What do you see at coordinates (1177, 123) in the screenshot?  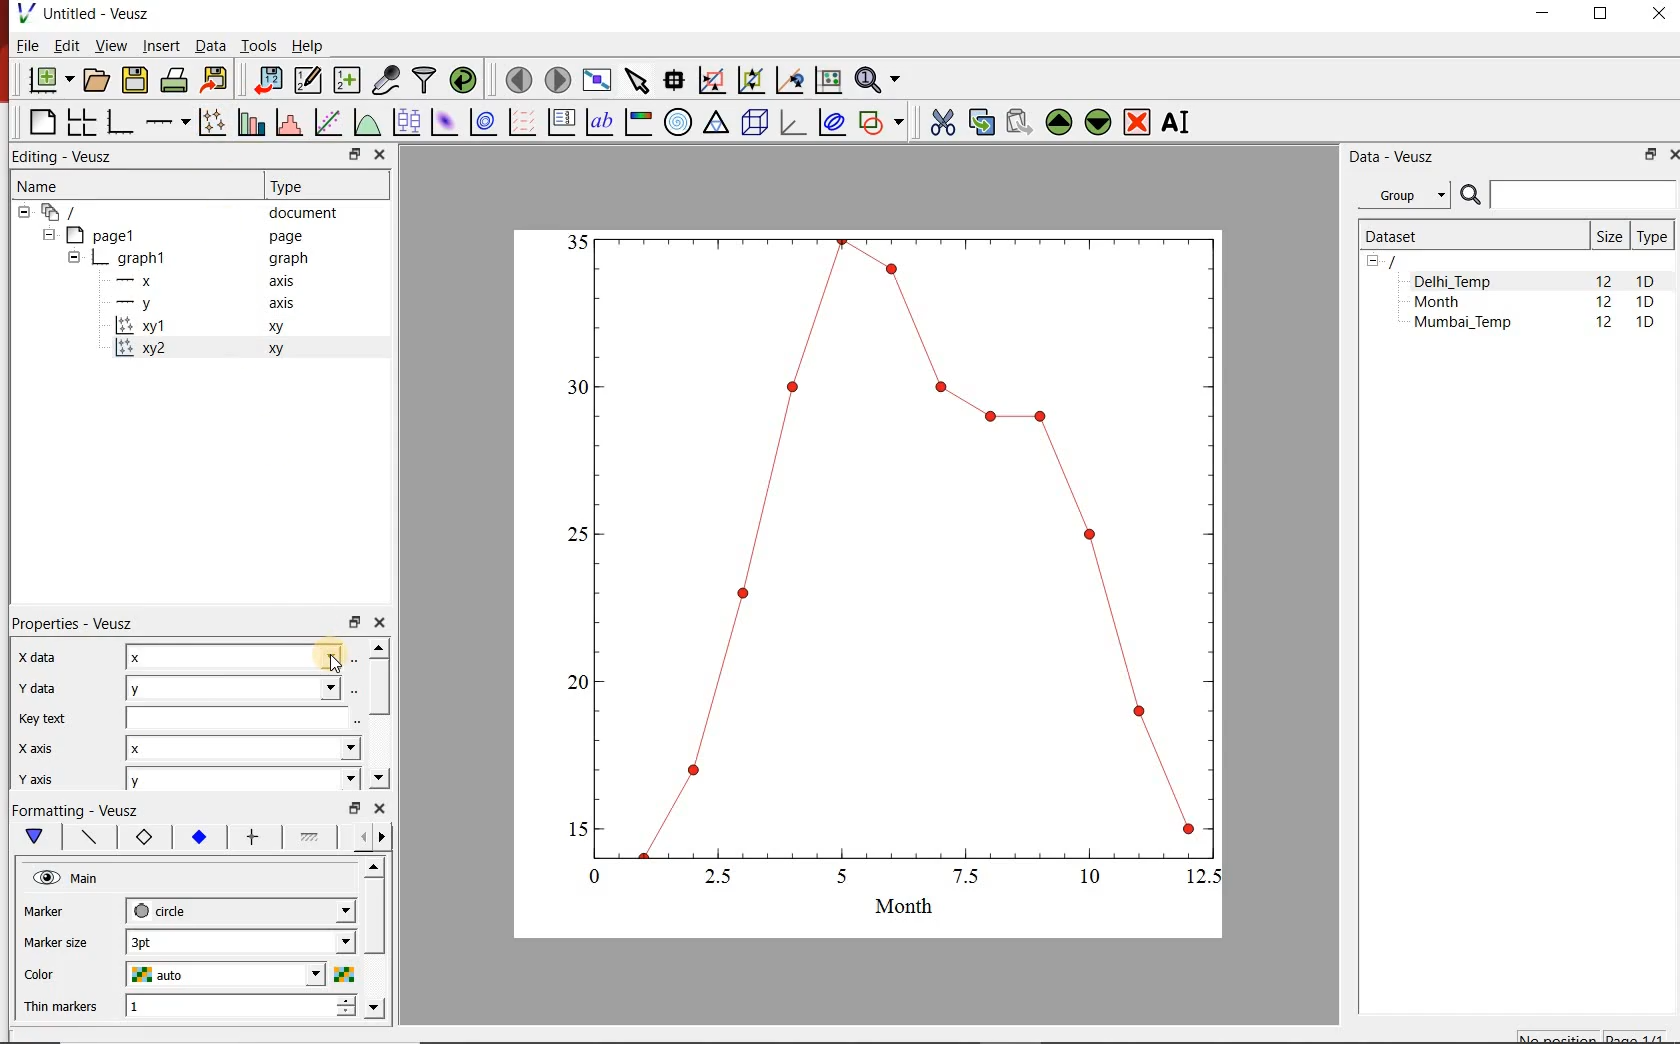 I see `renames the selected widget` at bounding box center [1177, 123].